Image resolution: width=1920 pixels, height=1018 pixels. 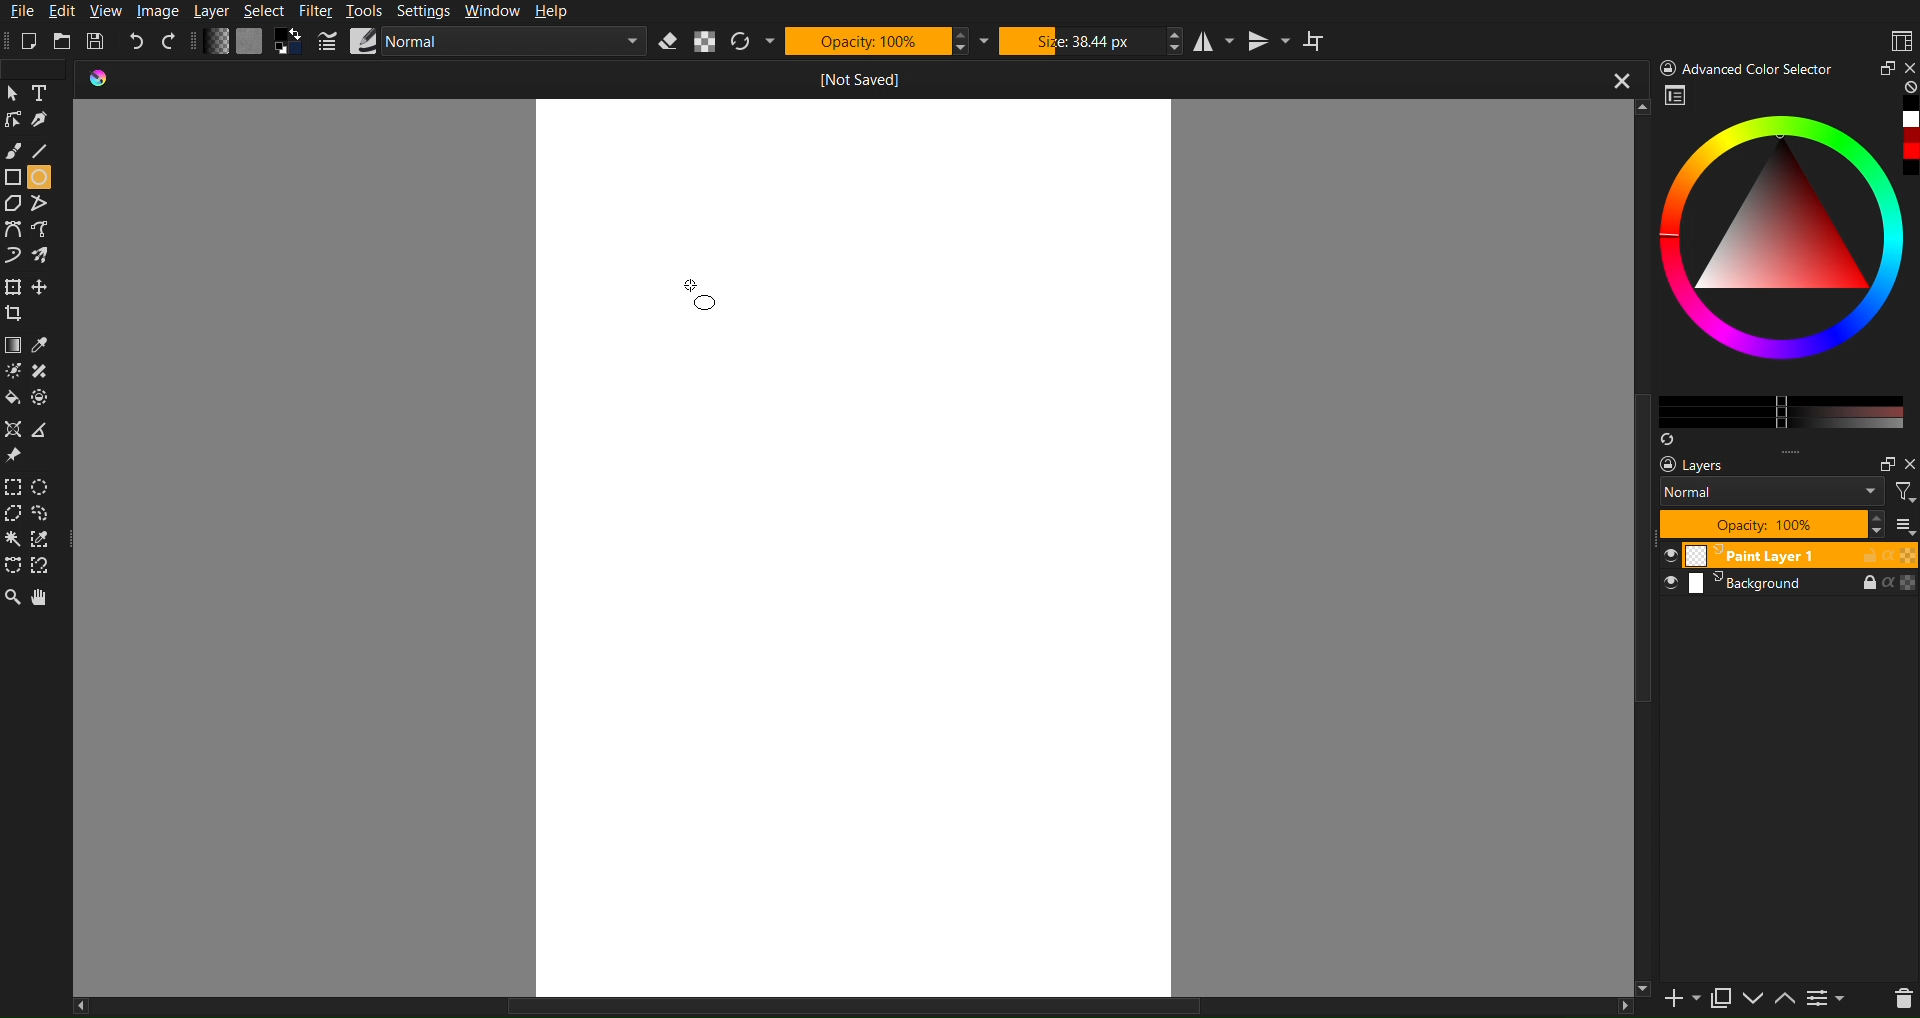 What do you see at coordinates (802, 81) in the screenshot?
I see `Current Document` at bounding box center [802, 81].